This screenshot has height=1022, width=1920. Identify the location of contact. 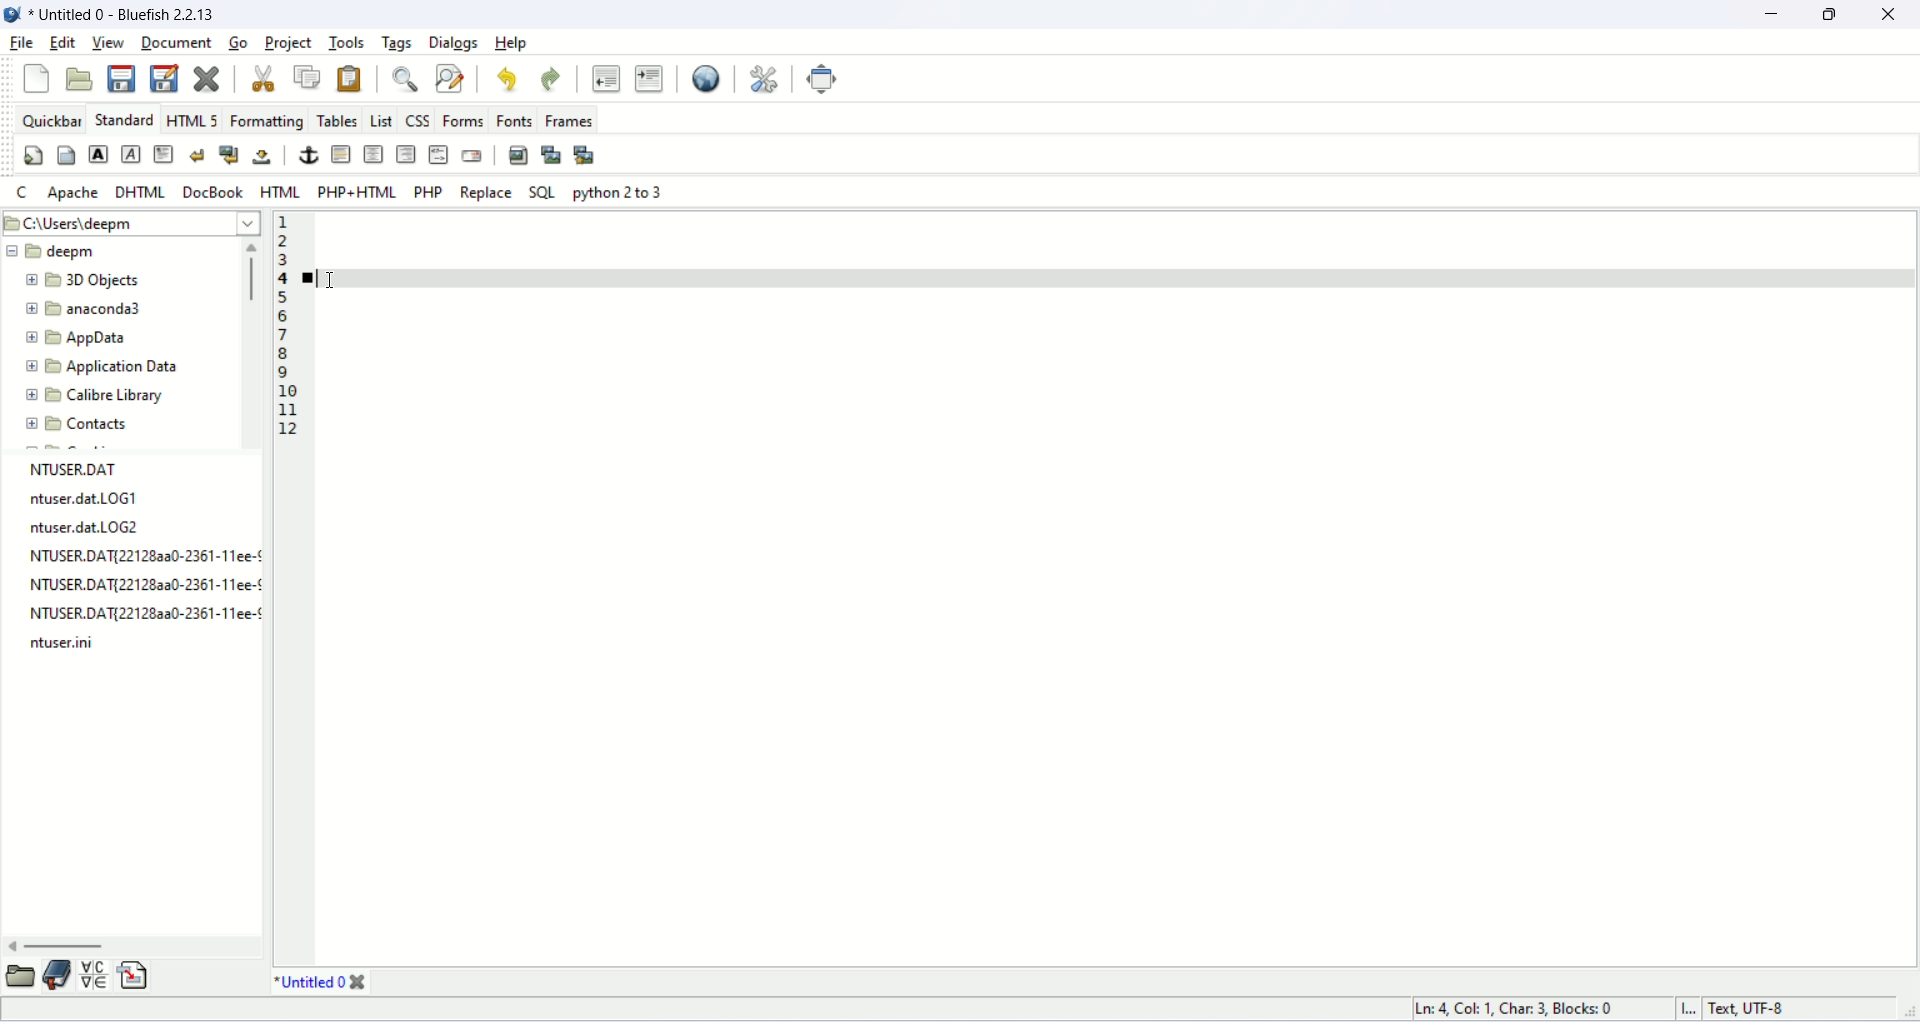
(80, 427).